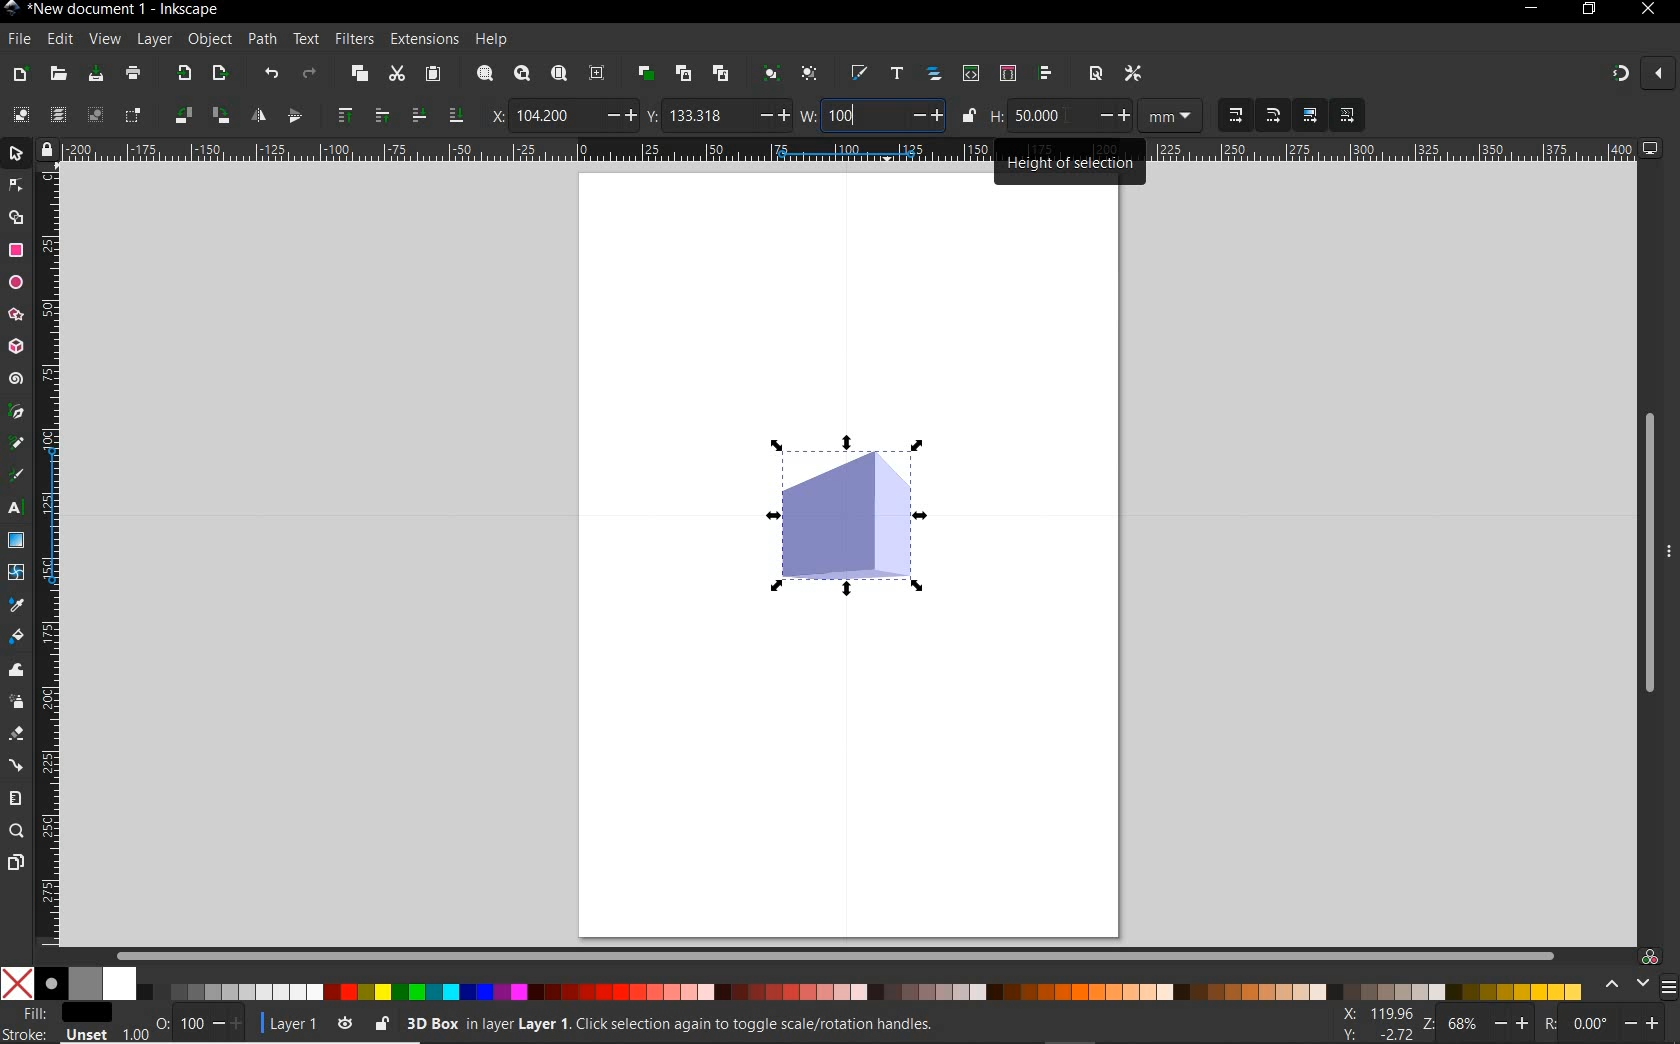 The image size is (1680, 1044). Describe the element at coordinates (555, 116) in the screenshot. I see `104` at that location.